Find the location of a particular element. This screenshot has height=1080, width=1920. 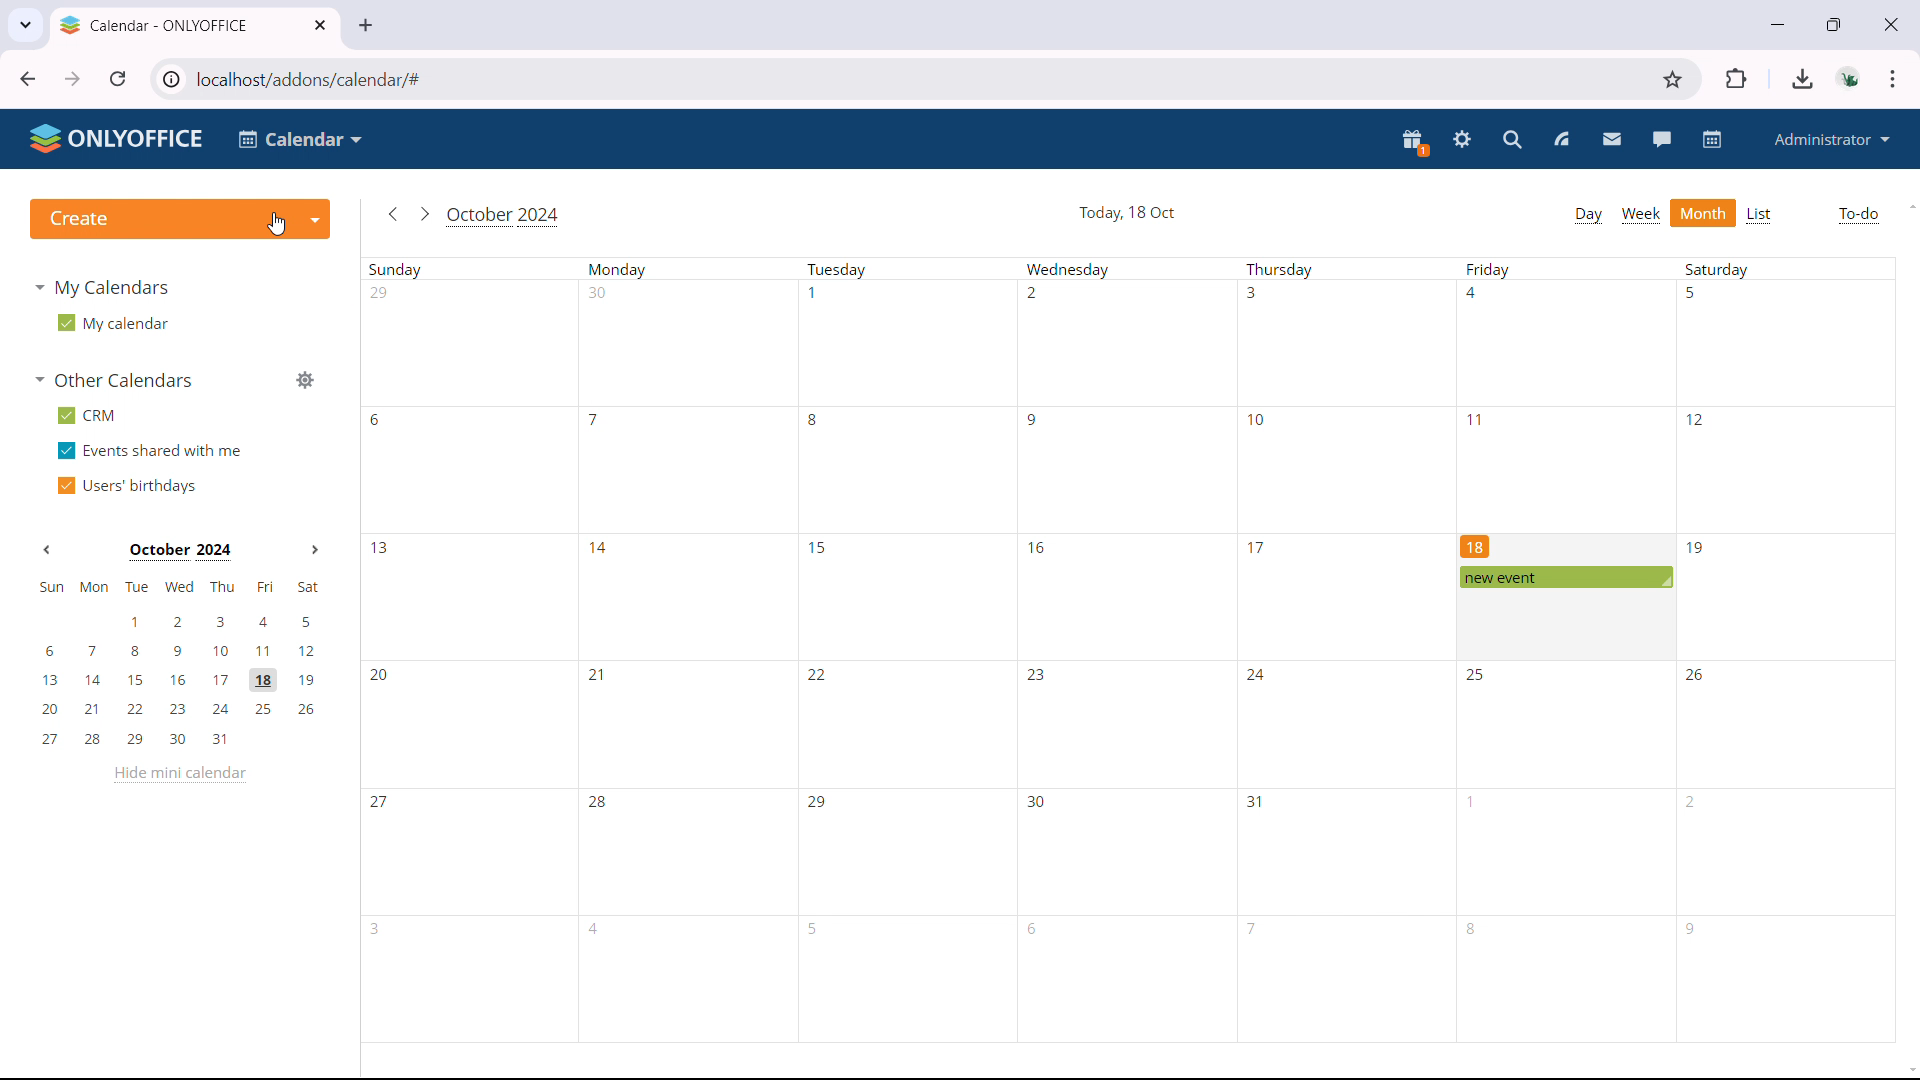

10 is located at coordinates (1259, 420).